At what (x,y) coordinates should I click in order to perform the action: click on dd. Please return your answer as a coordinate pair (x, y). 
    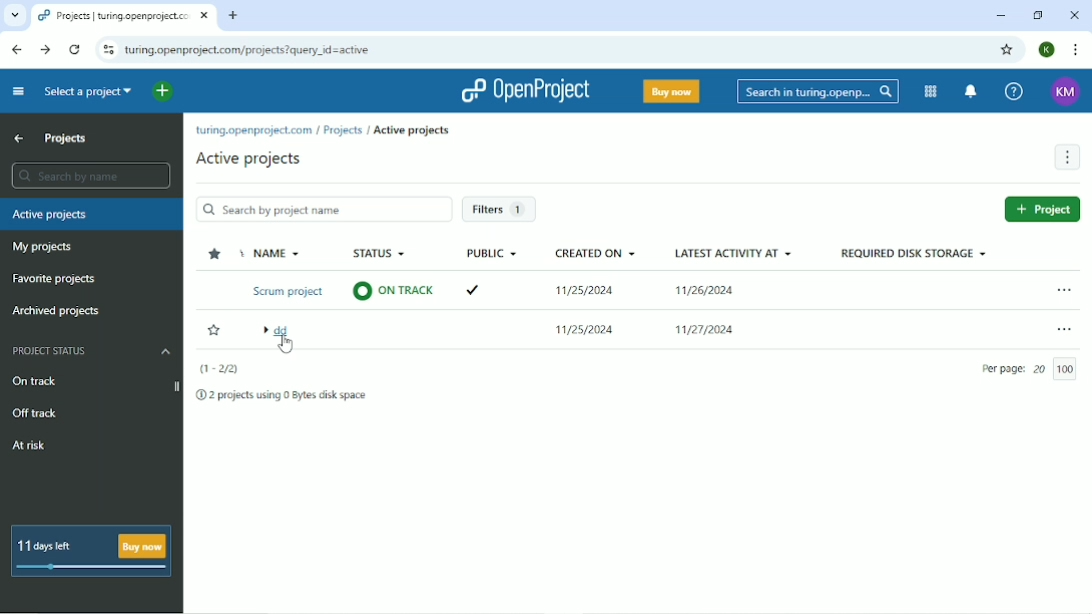
    Looking at the image, I should click on (290, 334).